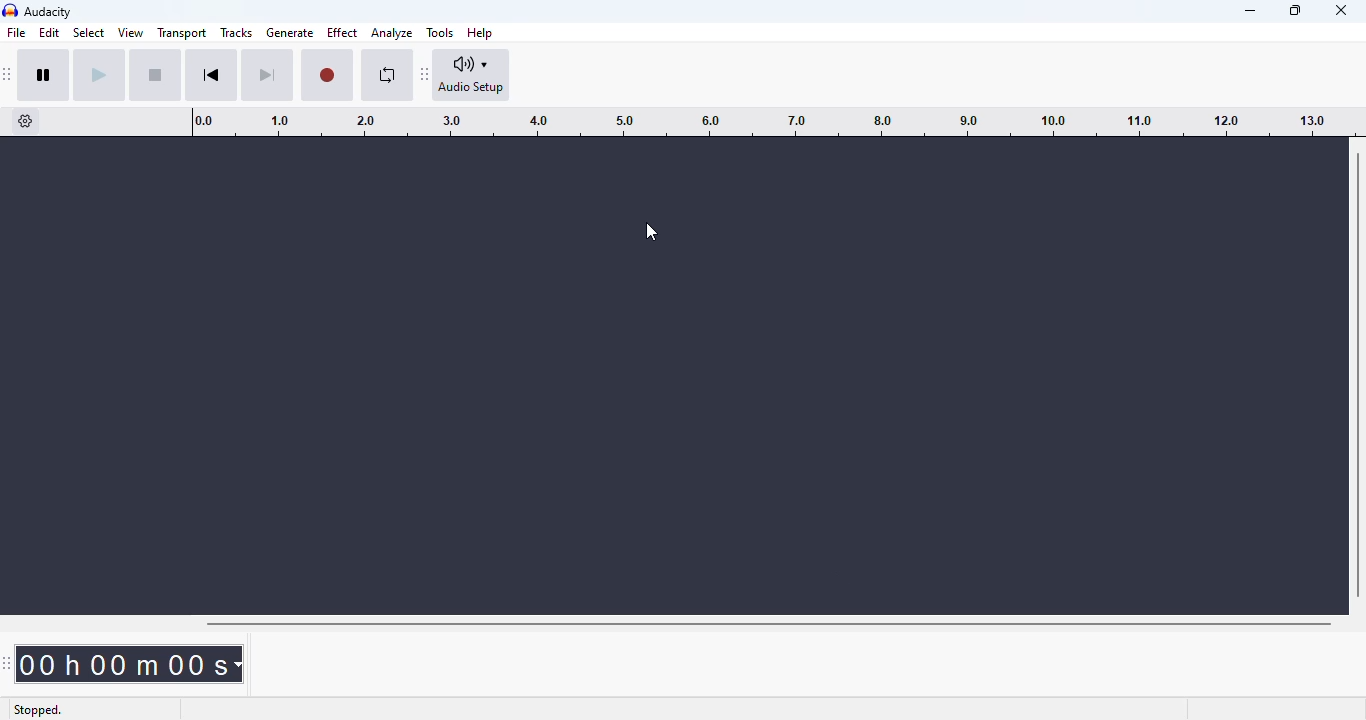 The width and height of the screenshot is (1366, 720). I want to click on close, so click(1342, 10).